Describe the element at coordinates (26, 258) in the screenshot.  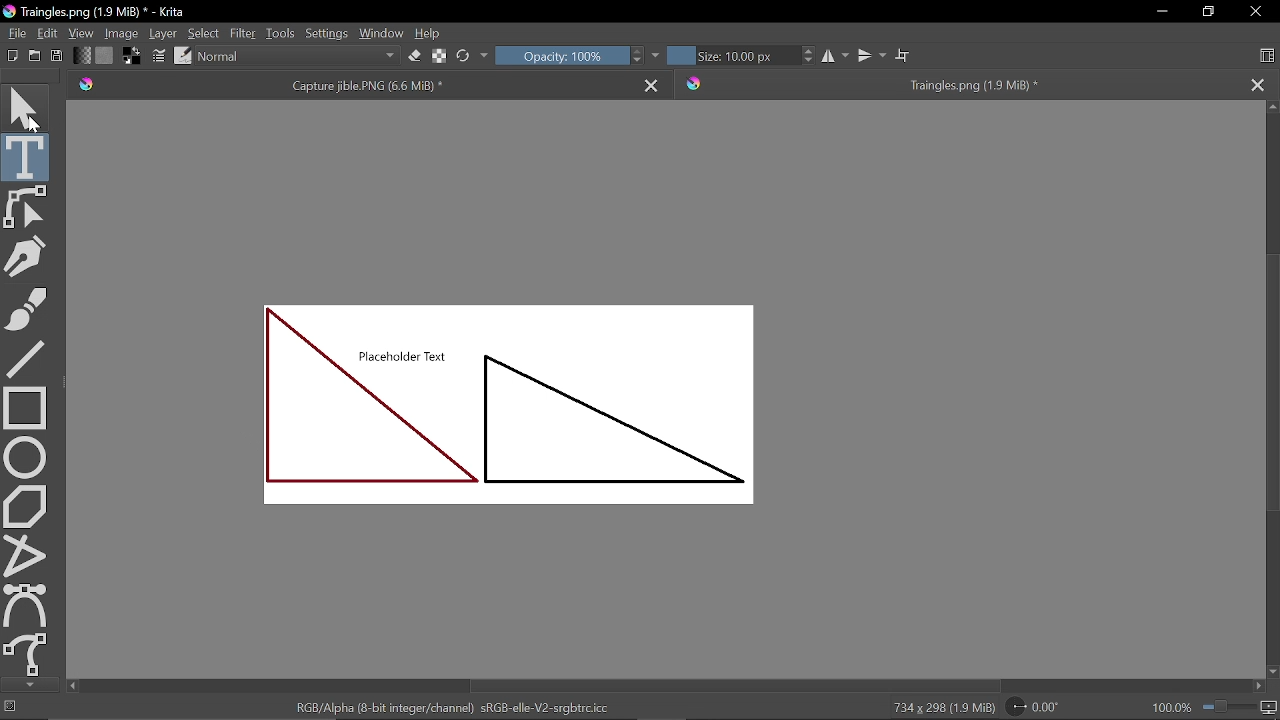
I see `Calligraphy` at that location.